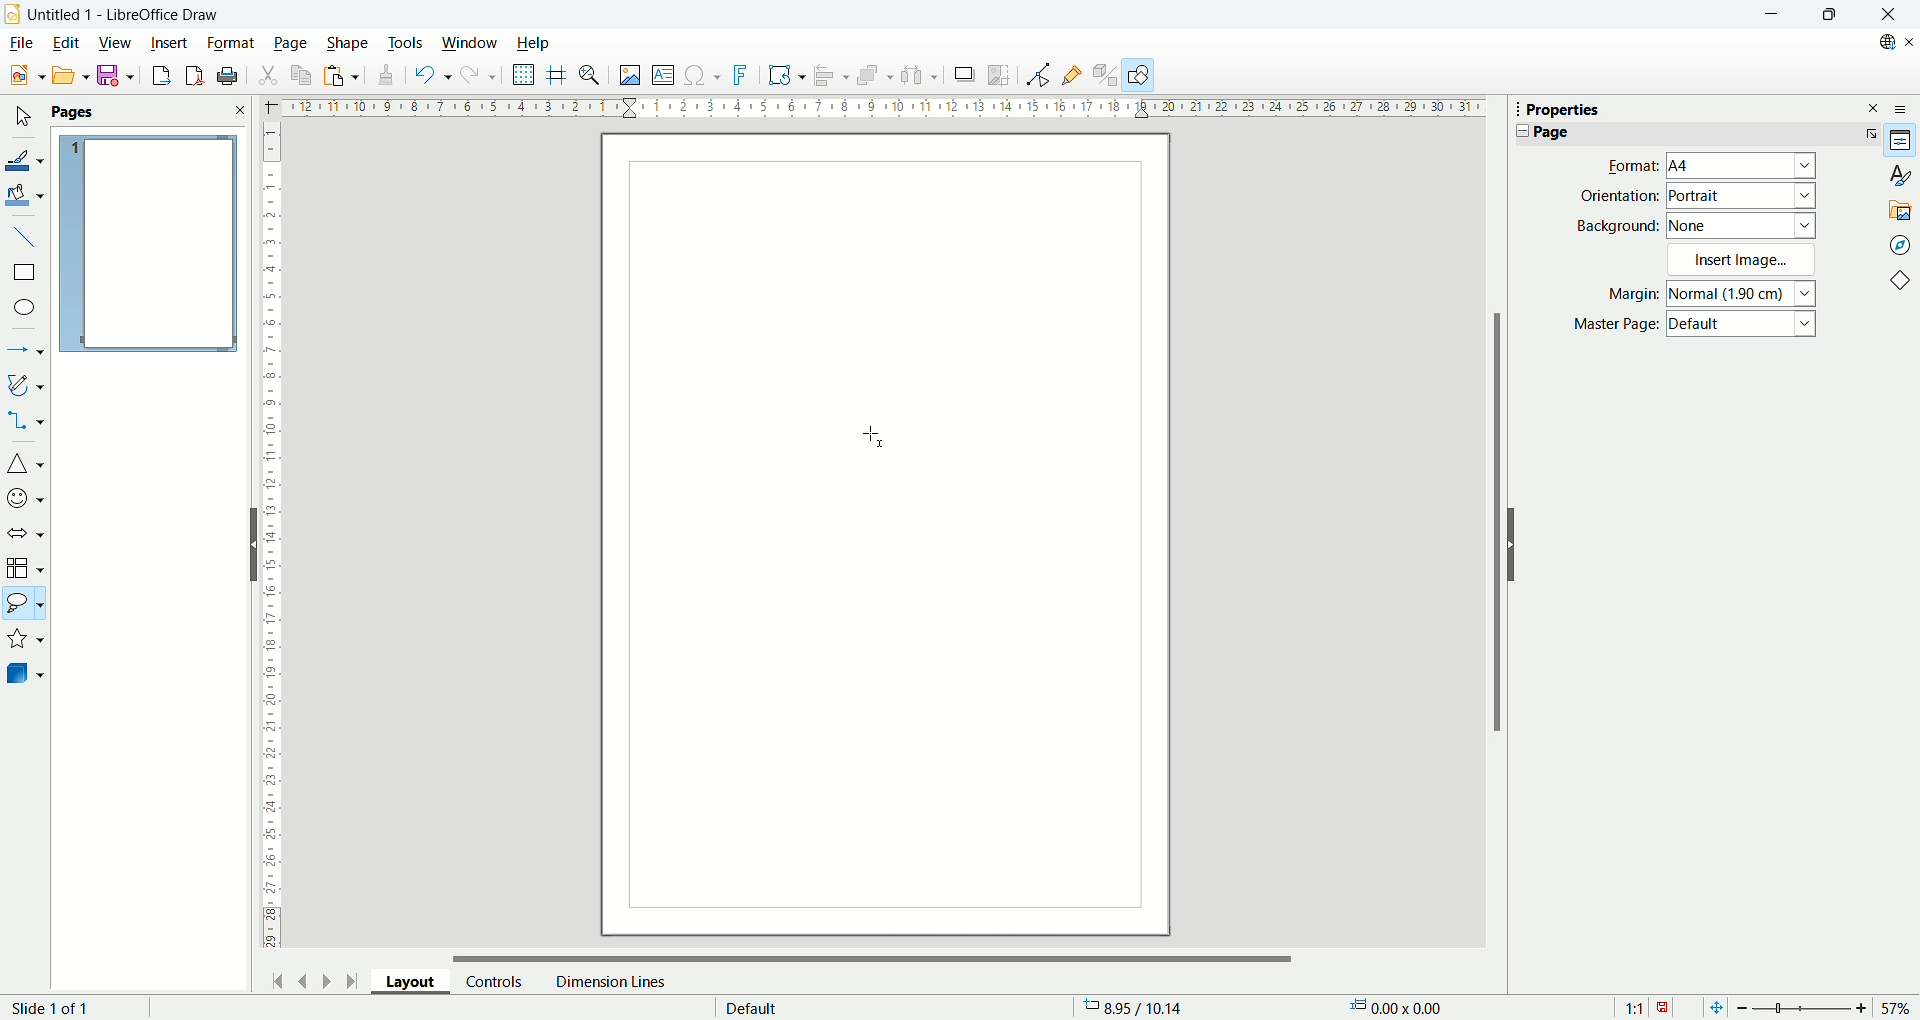 This screenshot has height=1020, width=1920. What do you see at coordinates (885, 712) in the screenshot?
I see `Main Page` at bounding box center [885, 712].